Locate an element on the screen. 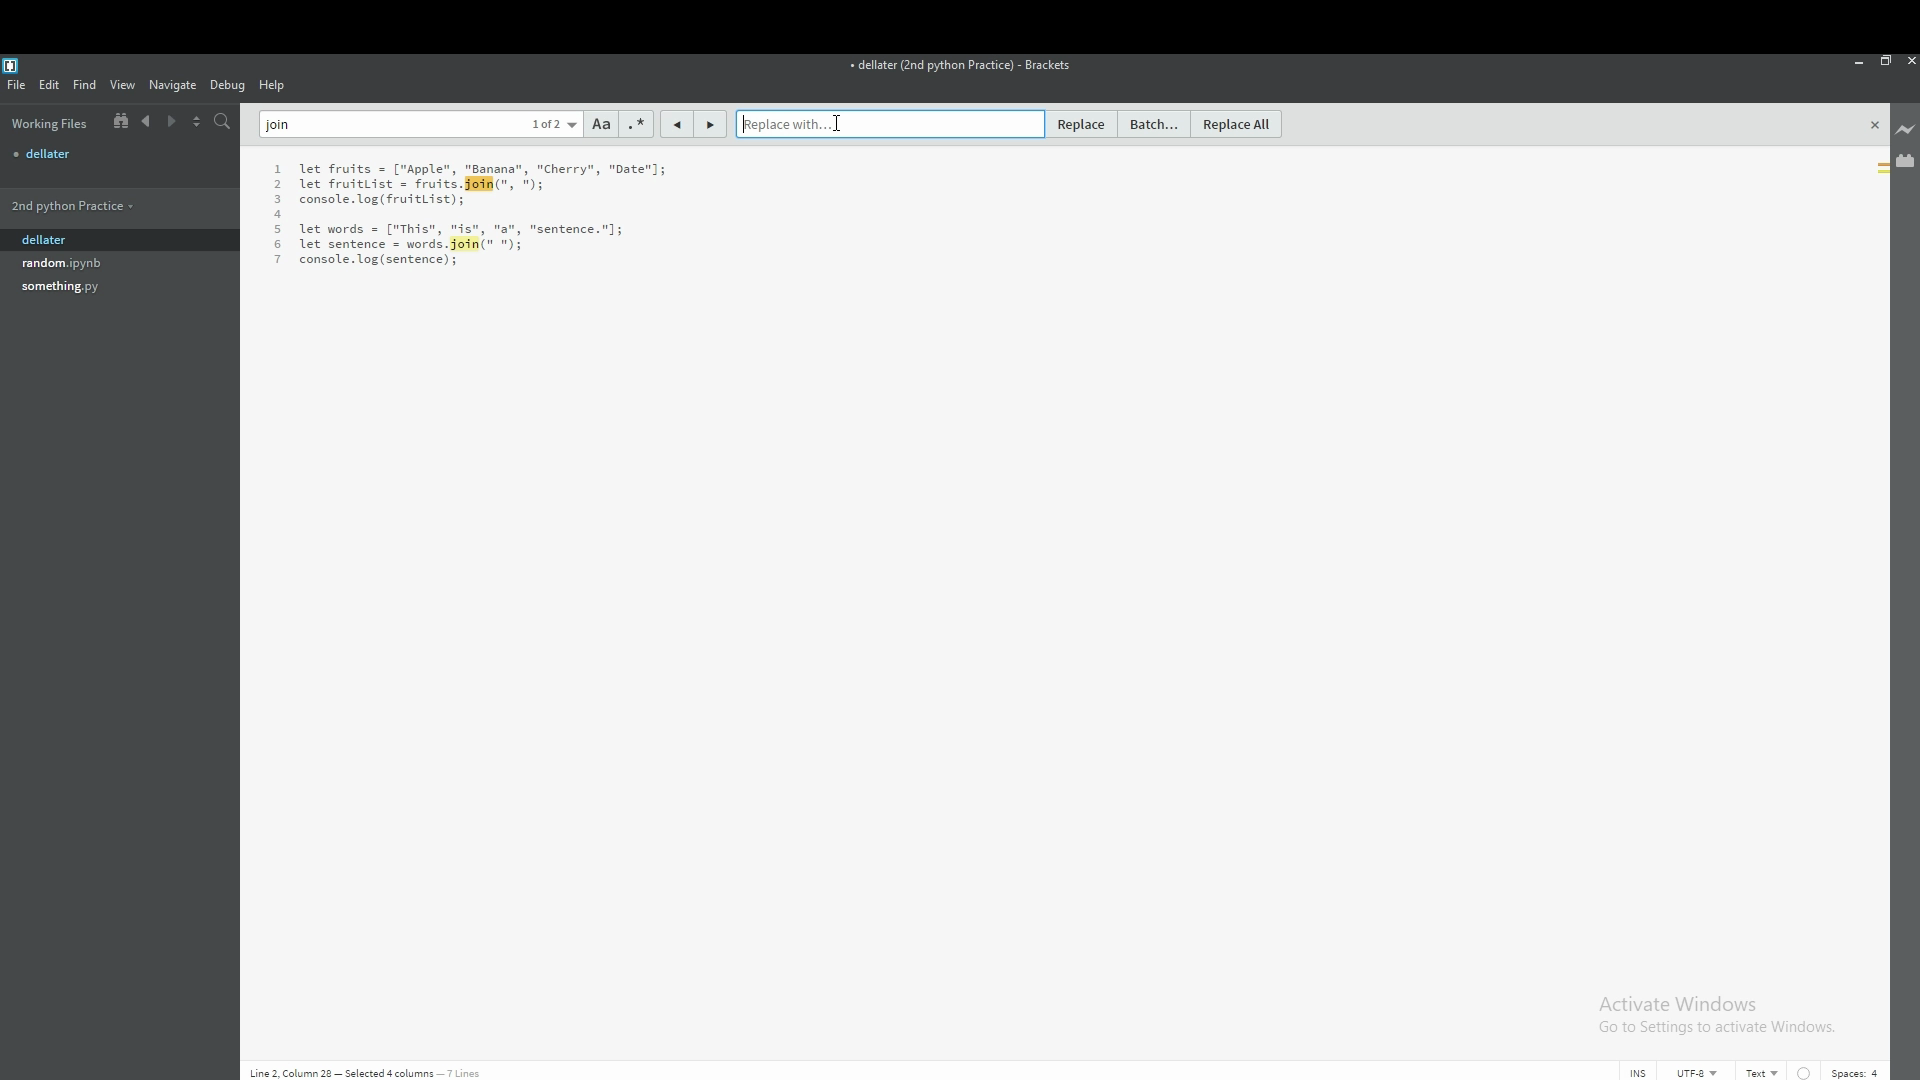 This screenshot has width=1920, height=1080. match case is located at coordinates (602, 125).